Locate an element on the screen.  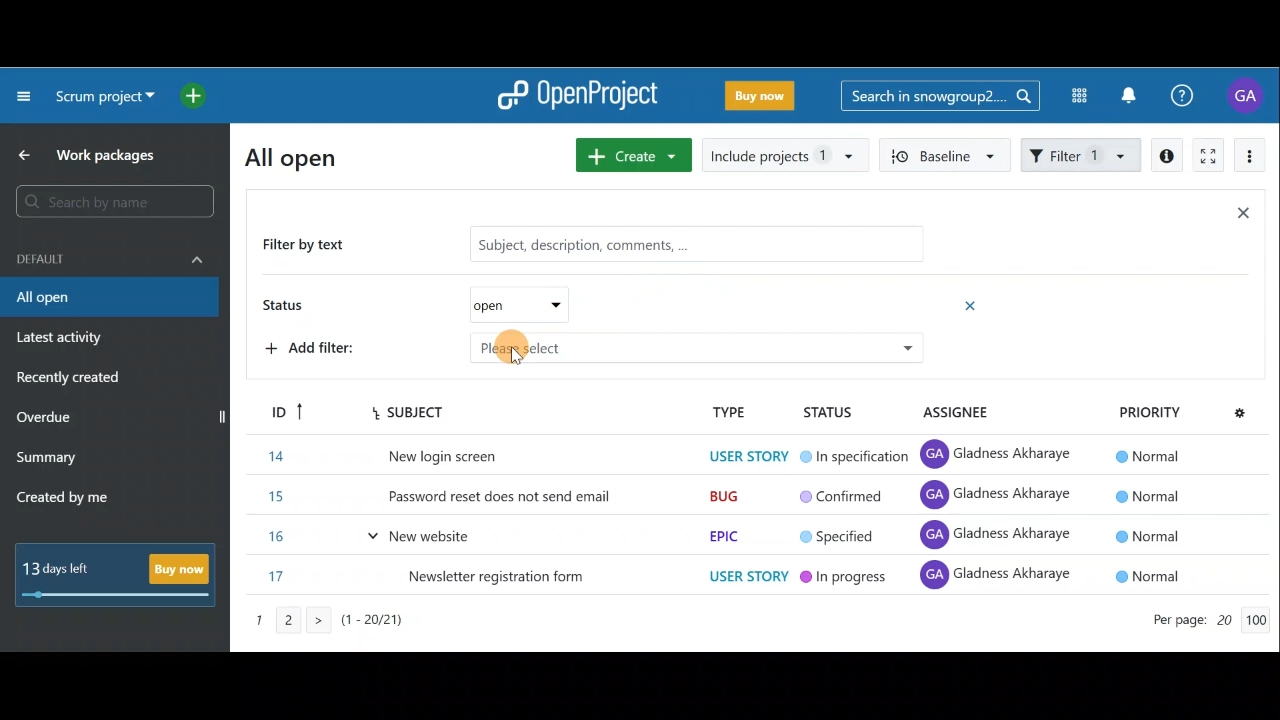
Default is located at coordinates (110, 257).